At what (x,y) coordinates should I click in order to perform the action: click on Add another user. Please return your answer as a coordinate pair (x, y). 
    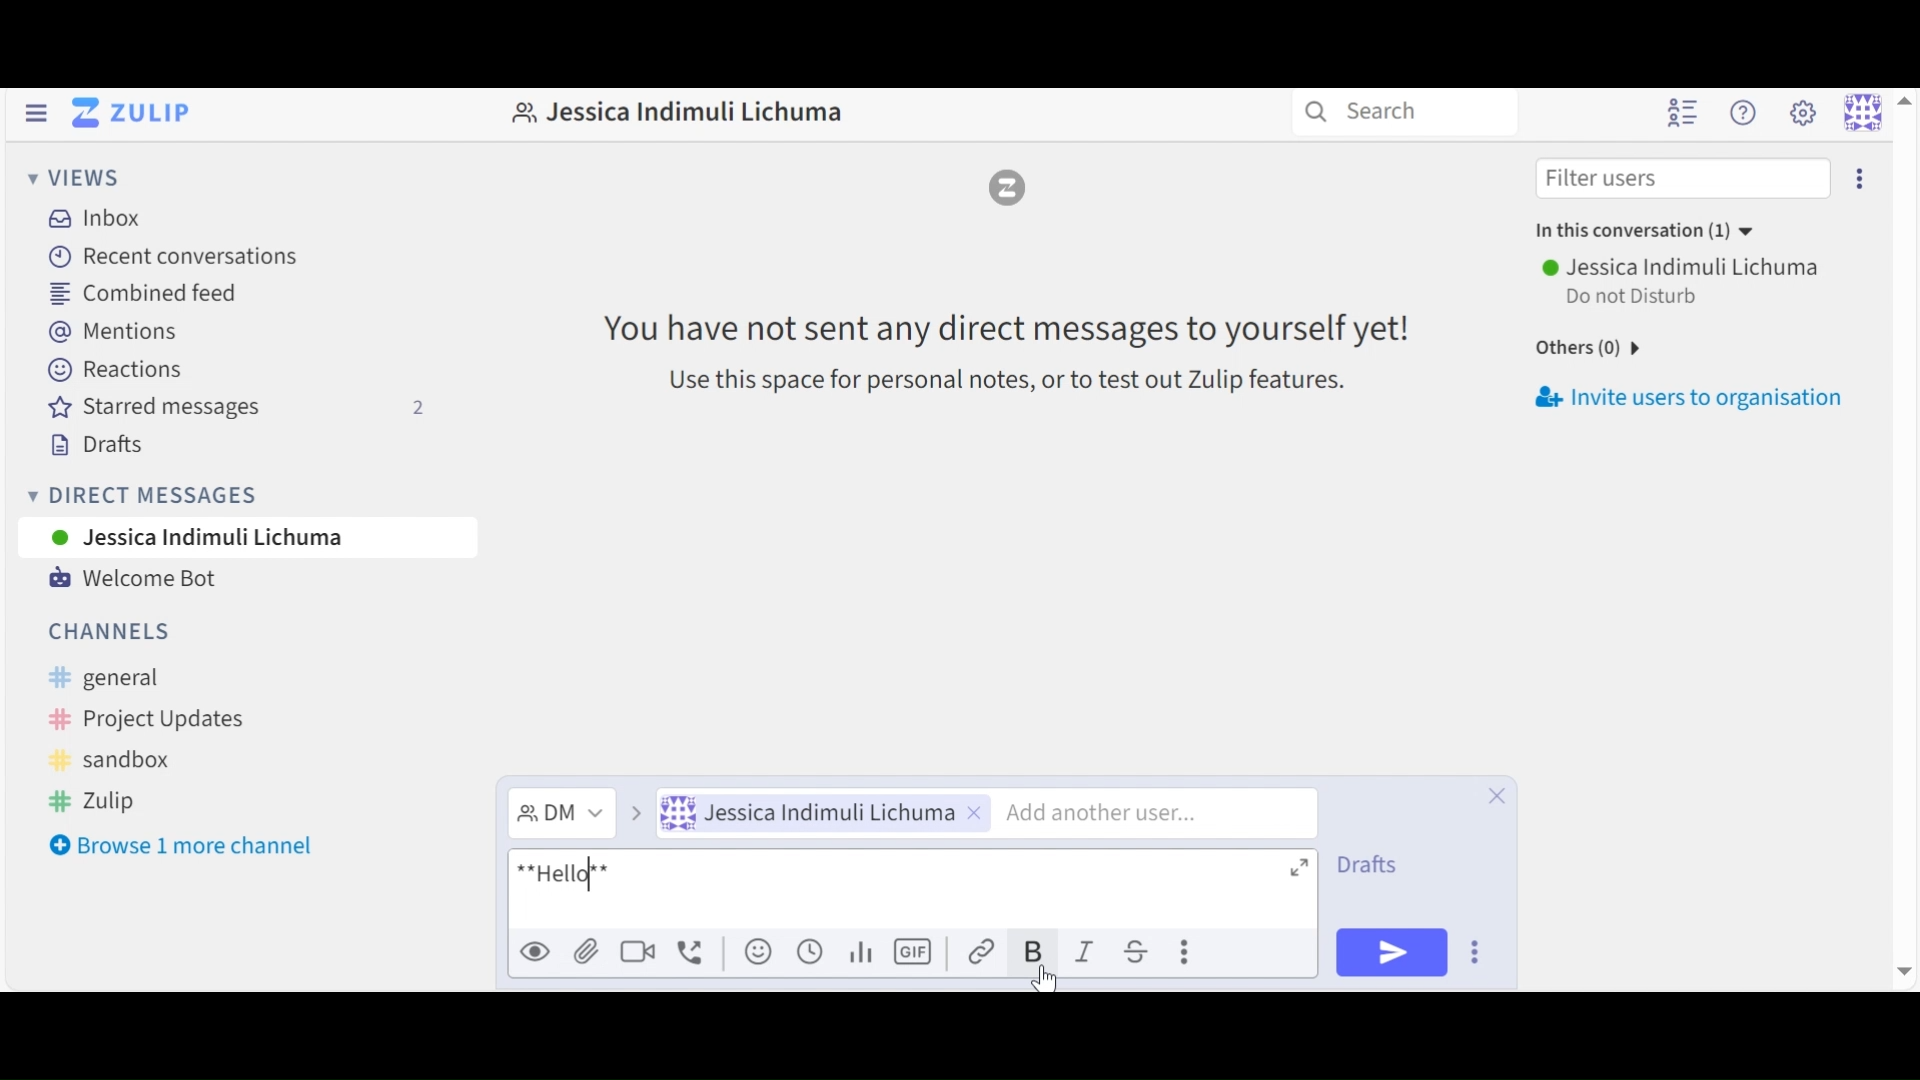
    Looking at the image, I should click on (1160, 811).